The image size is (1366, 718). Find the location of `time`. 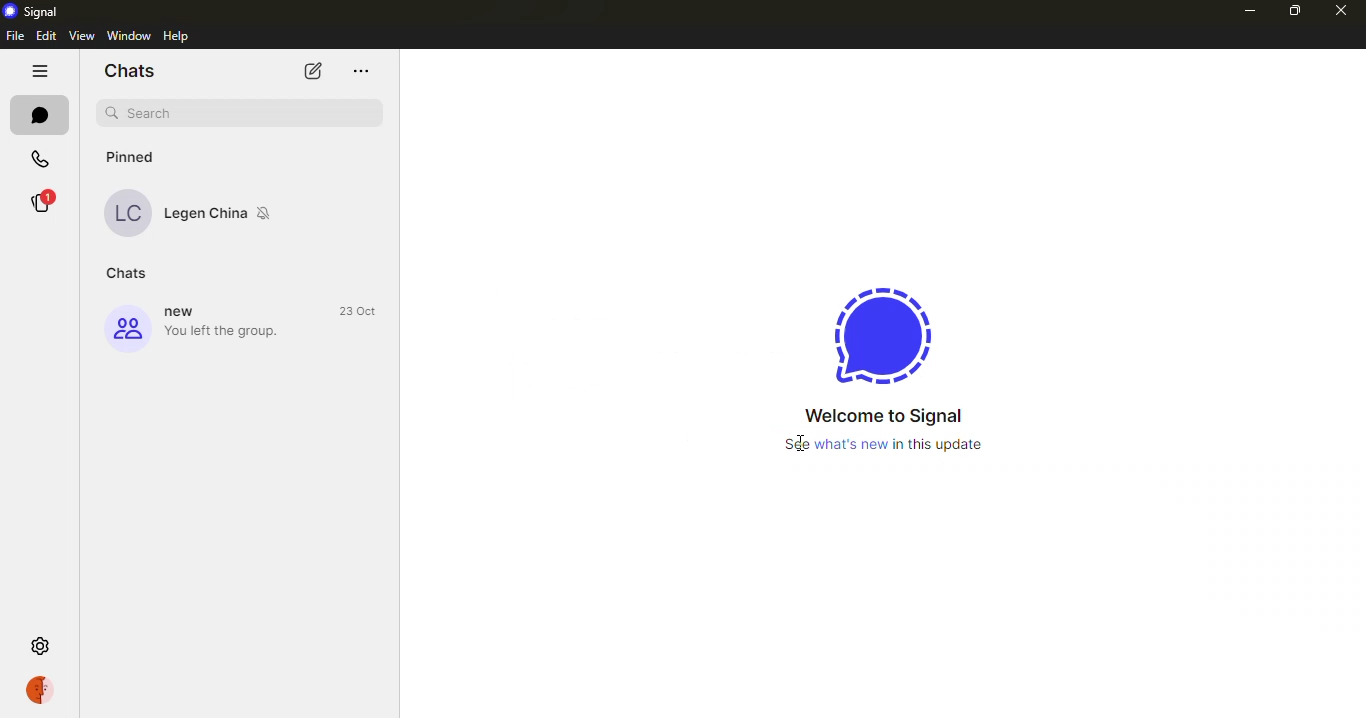

time is located at coordinates (360, 311).